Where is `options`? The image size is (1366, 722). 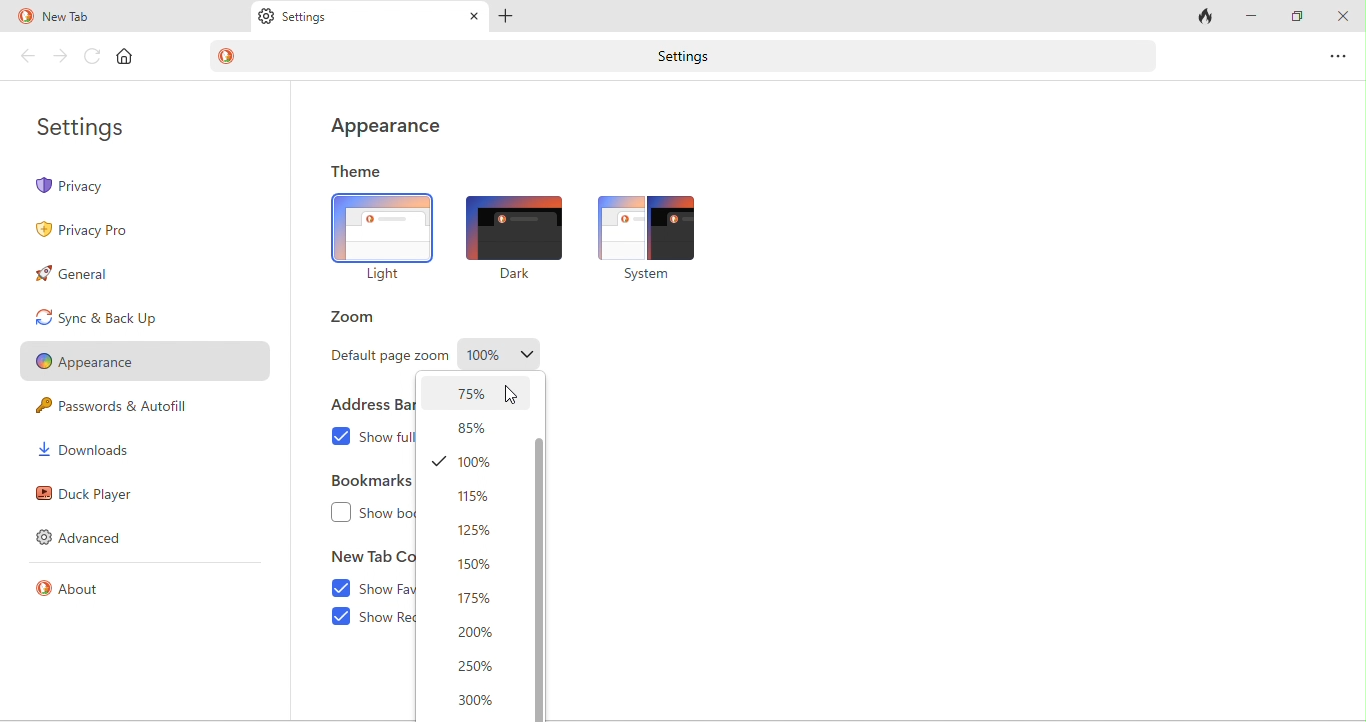 options is located at coordinates (1339, 55).